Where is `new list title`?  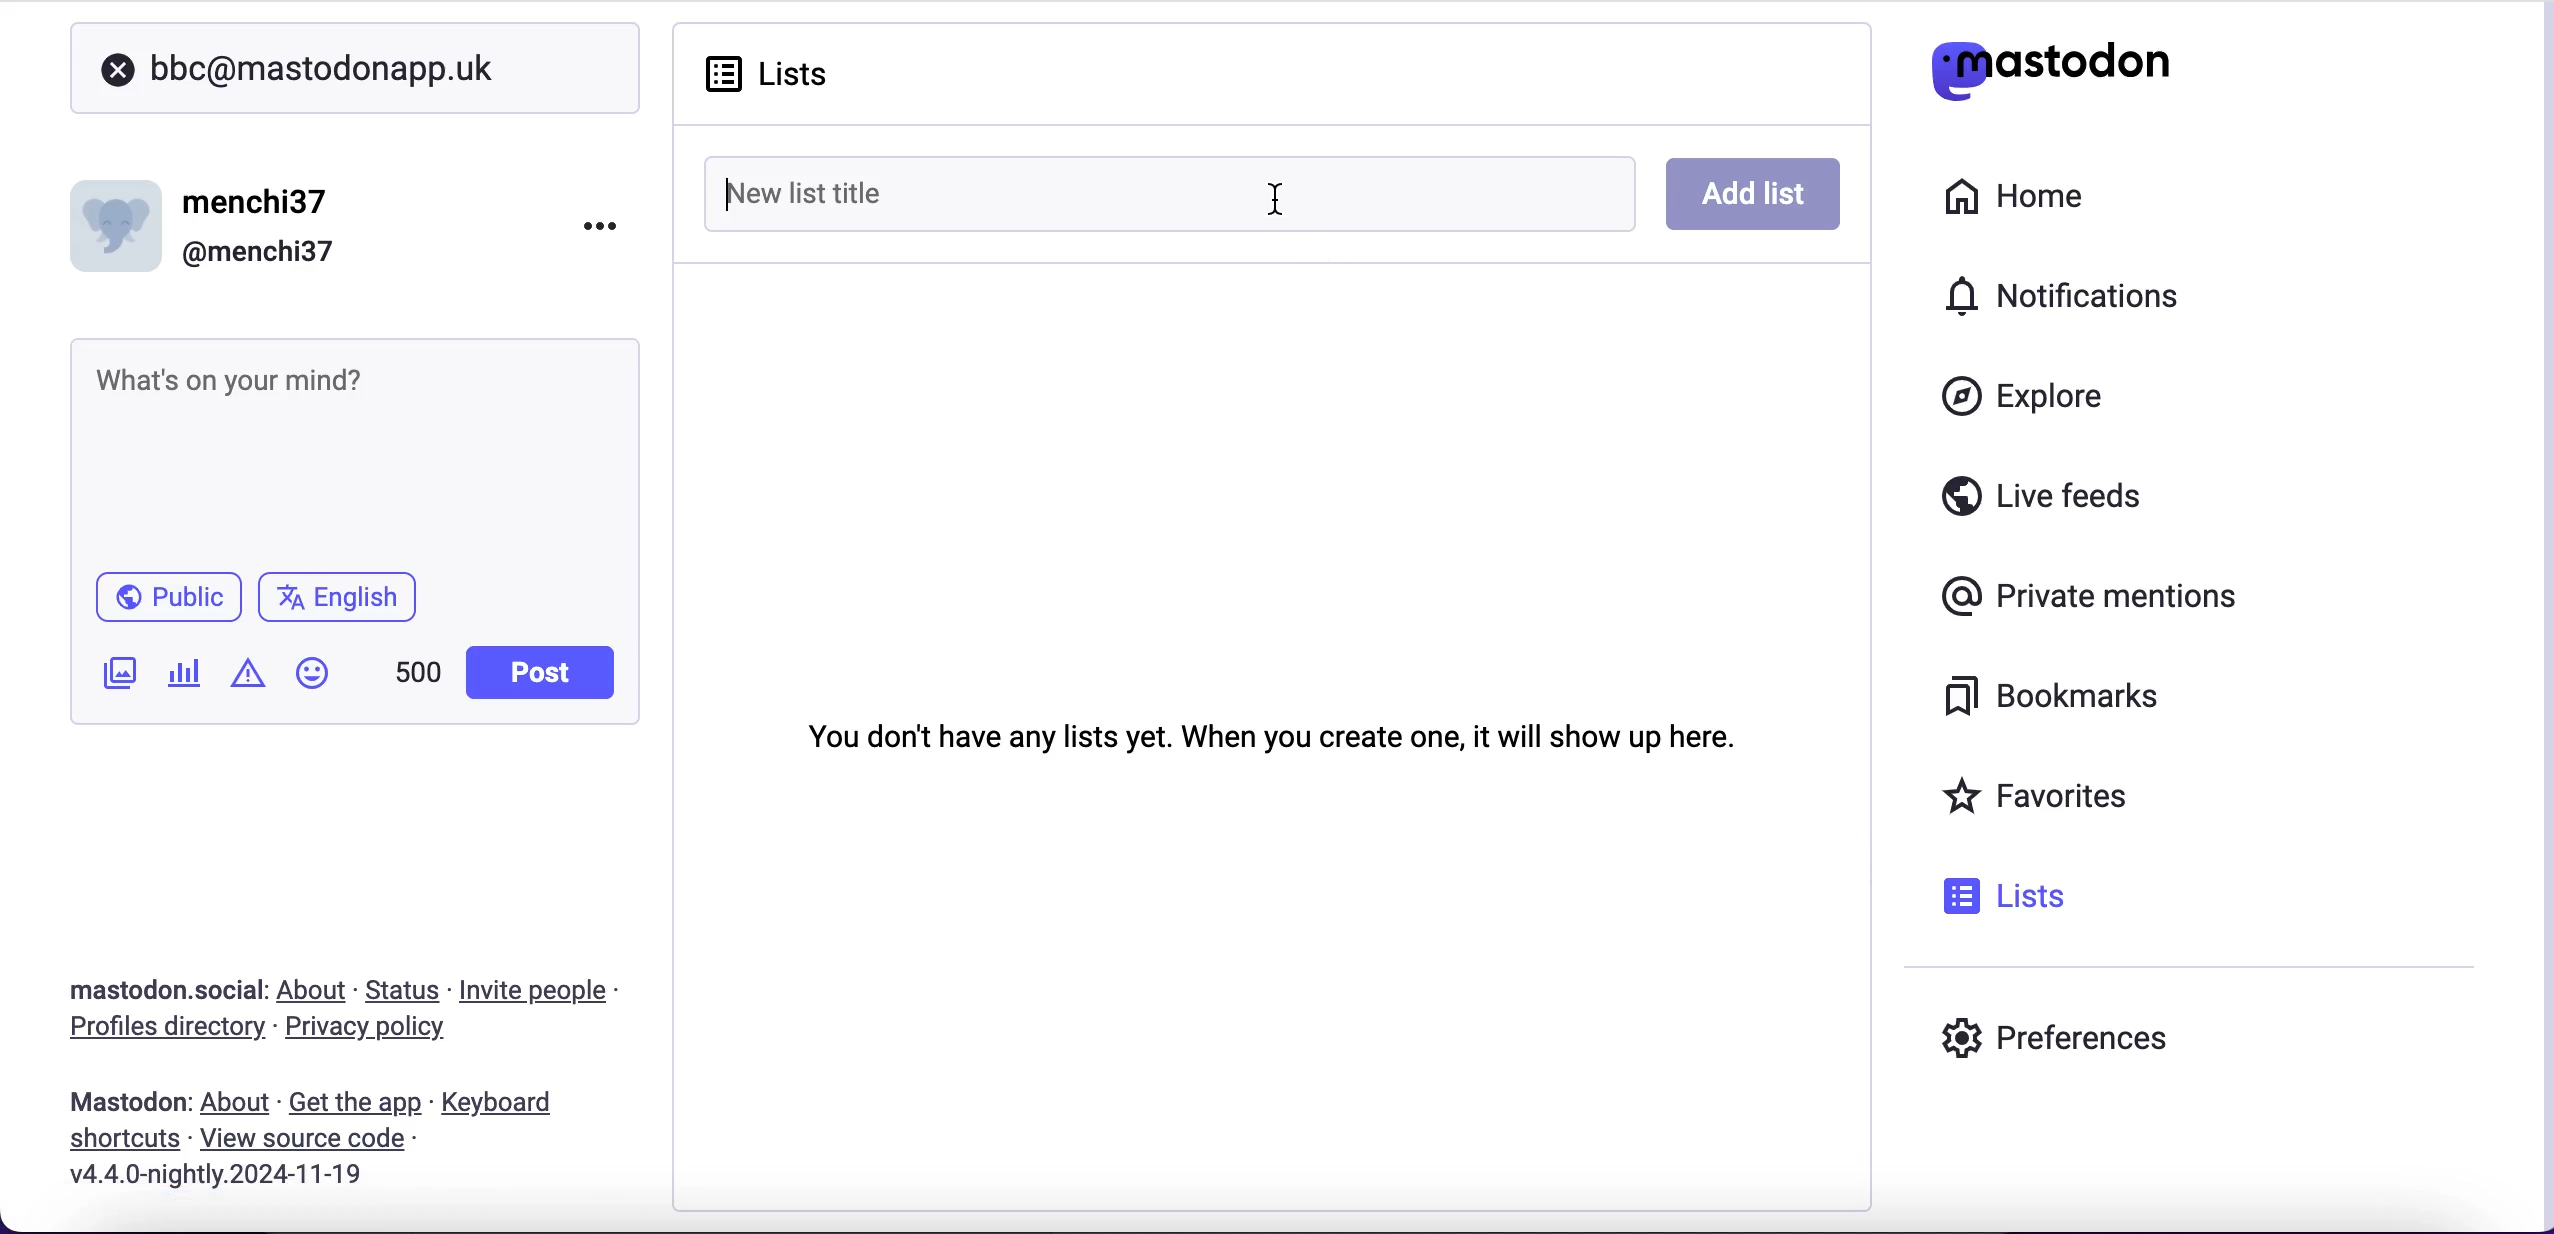
new list title is located at coordinates (964, 191).